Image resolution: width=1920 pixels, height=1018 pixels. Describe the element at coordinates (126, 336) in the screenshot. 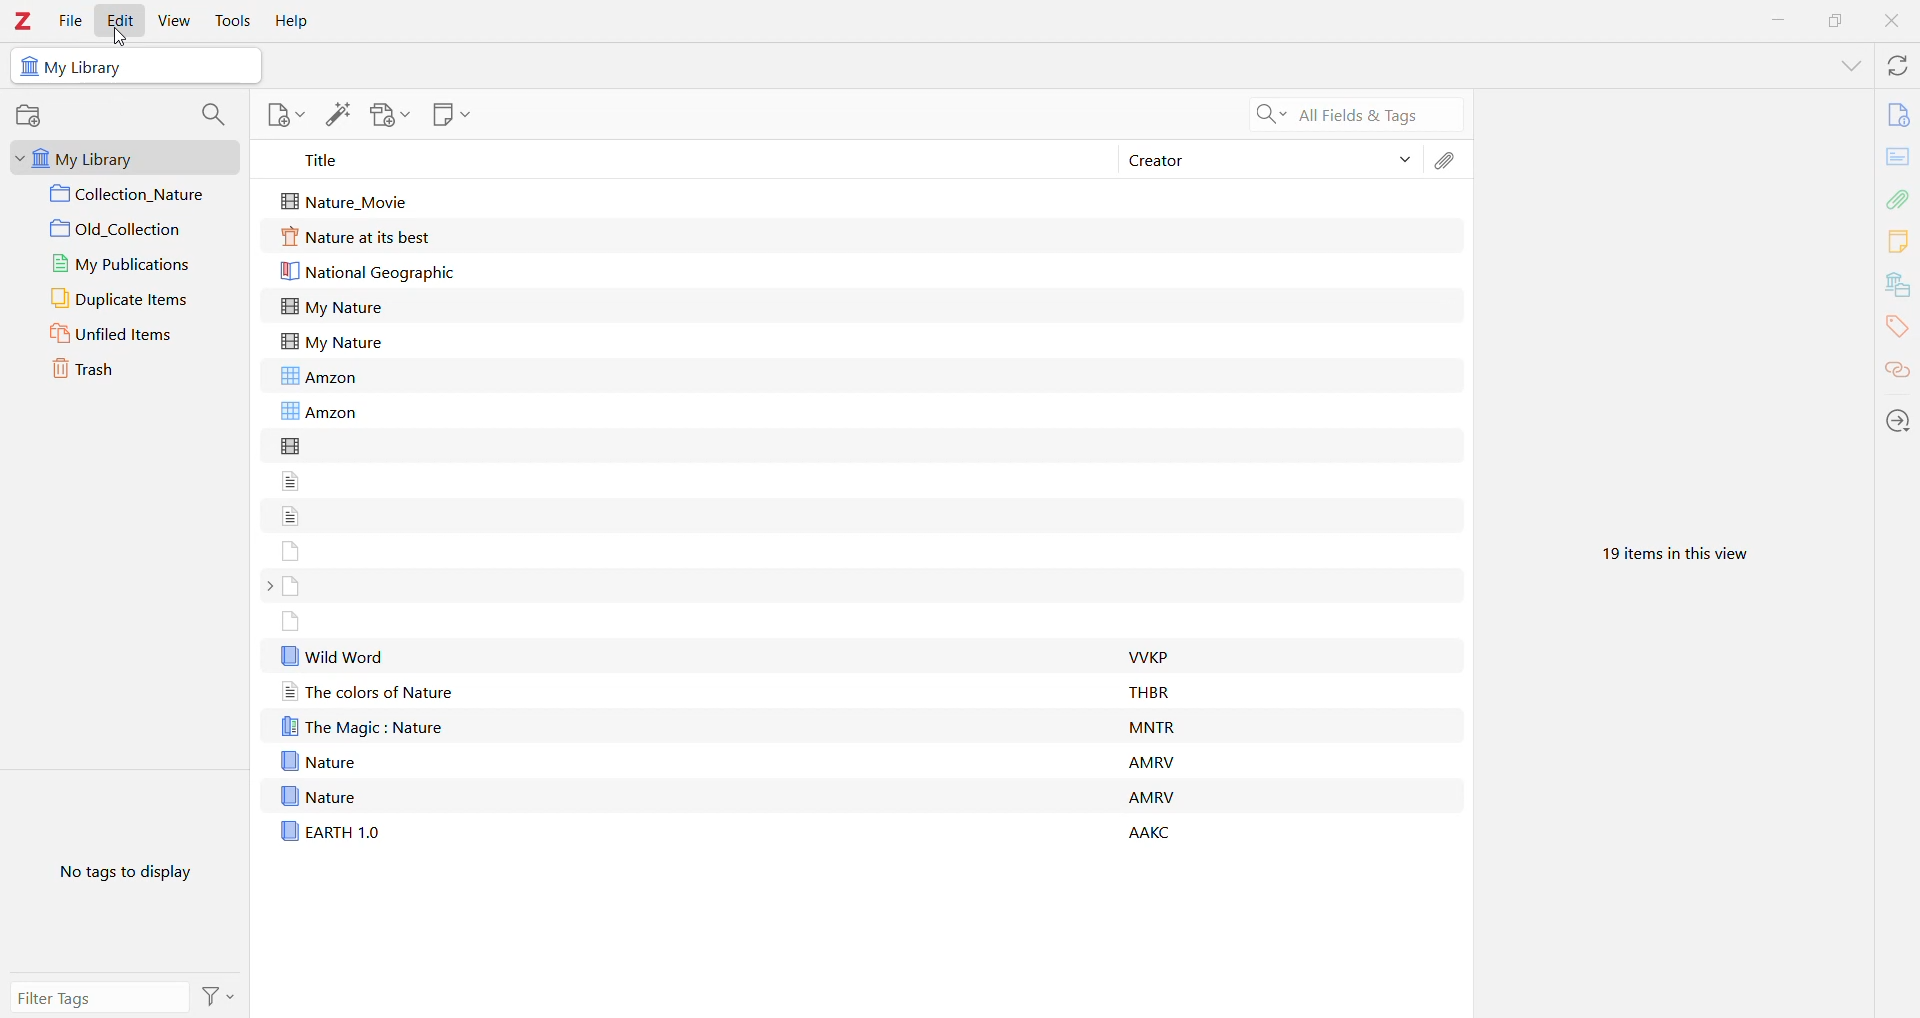

I see `Unfiled Items` at that location.